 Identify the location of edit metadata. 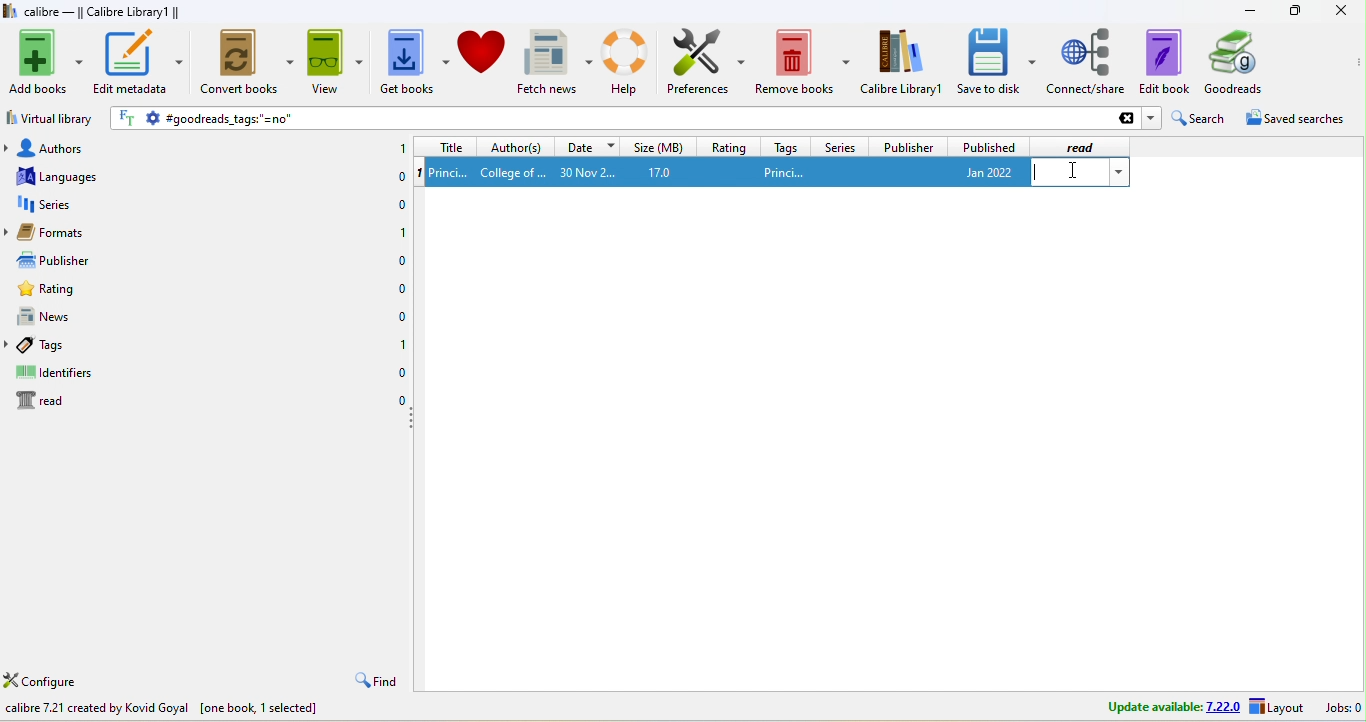
(138, 63).